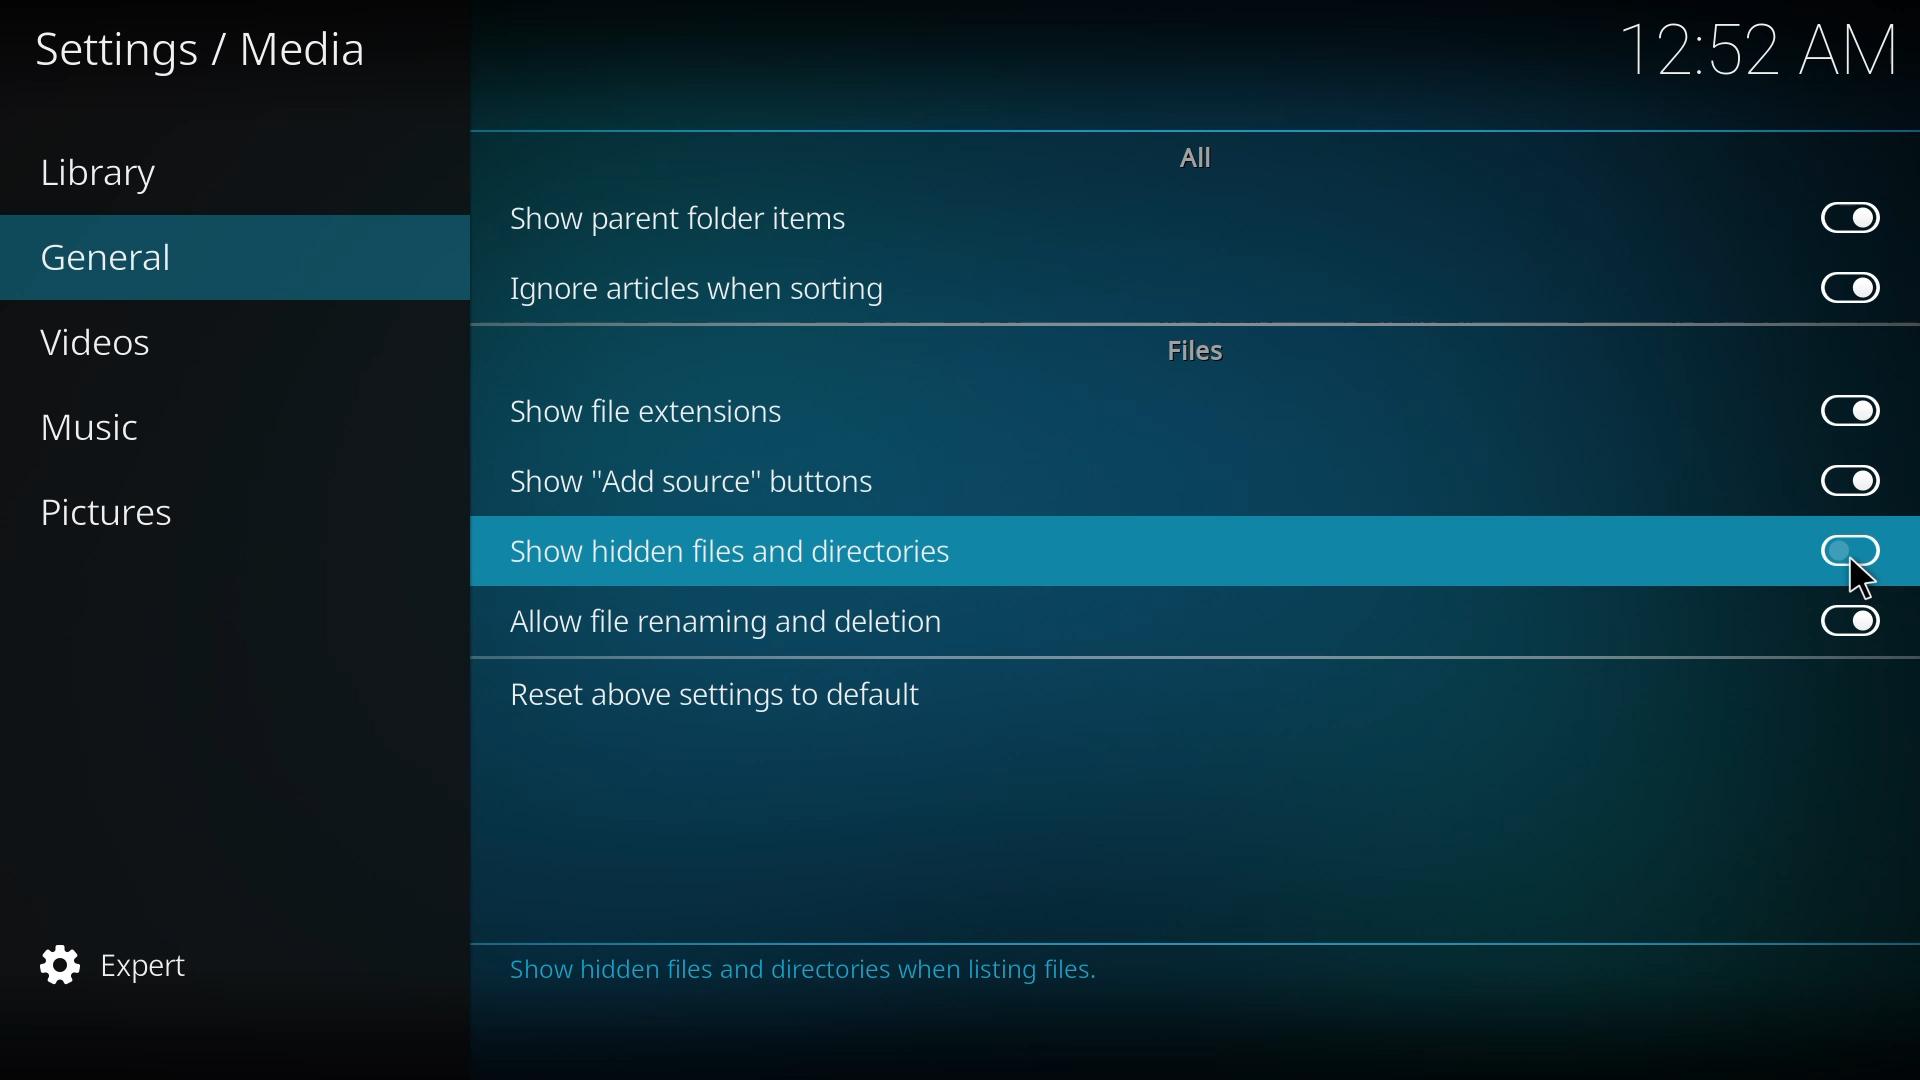 This screenshot has height=1080, width=1920. What do you see at coordinates (112, 343) in the screenshot?
I see `videos` at bounding box center [112, 343].